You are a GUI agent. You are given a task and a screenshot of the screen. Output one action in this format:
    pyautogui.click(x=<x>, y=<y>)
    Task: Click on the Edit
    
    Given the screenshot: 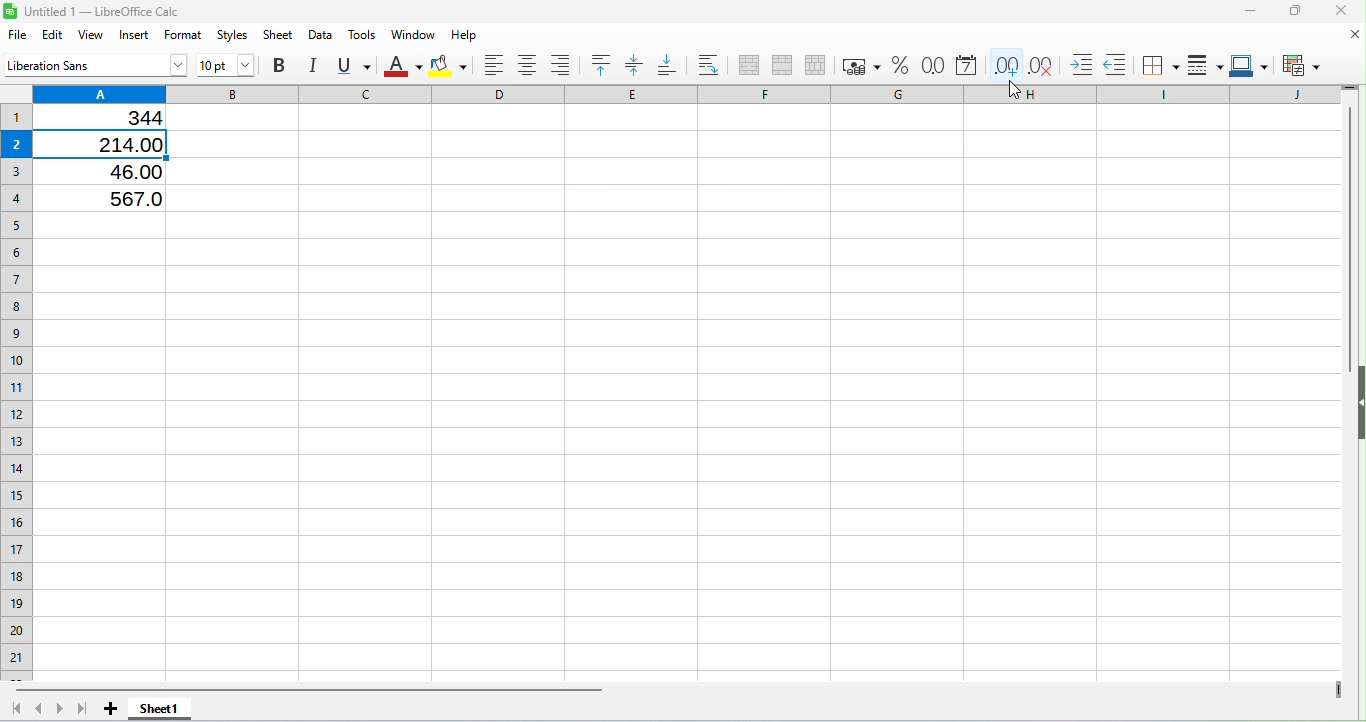 What is the action you would take?
    pyautogui.click(x=52, y=35)
    